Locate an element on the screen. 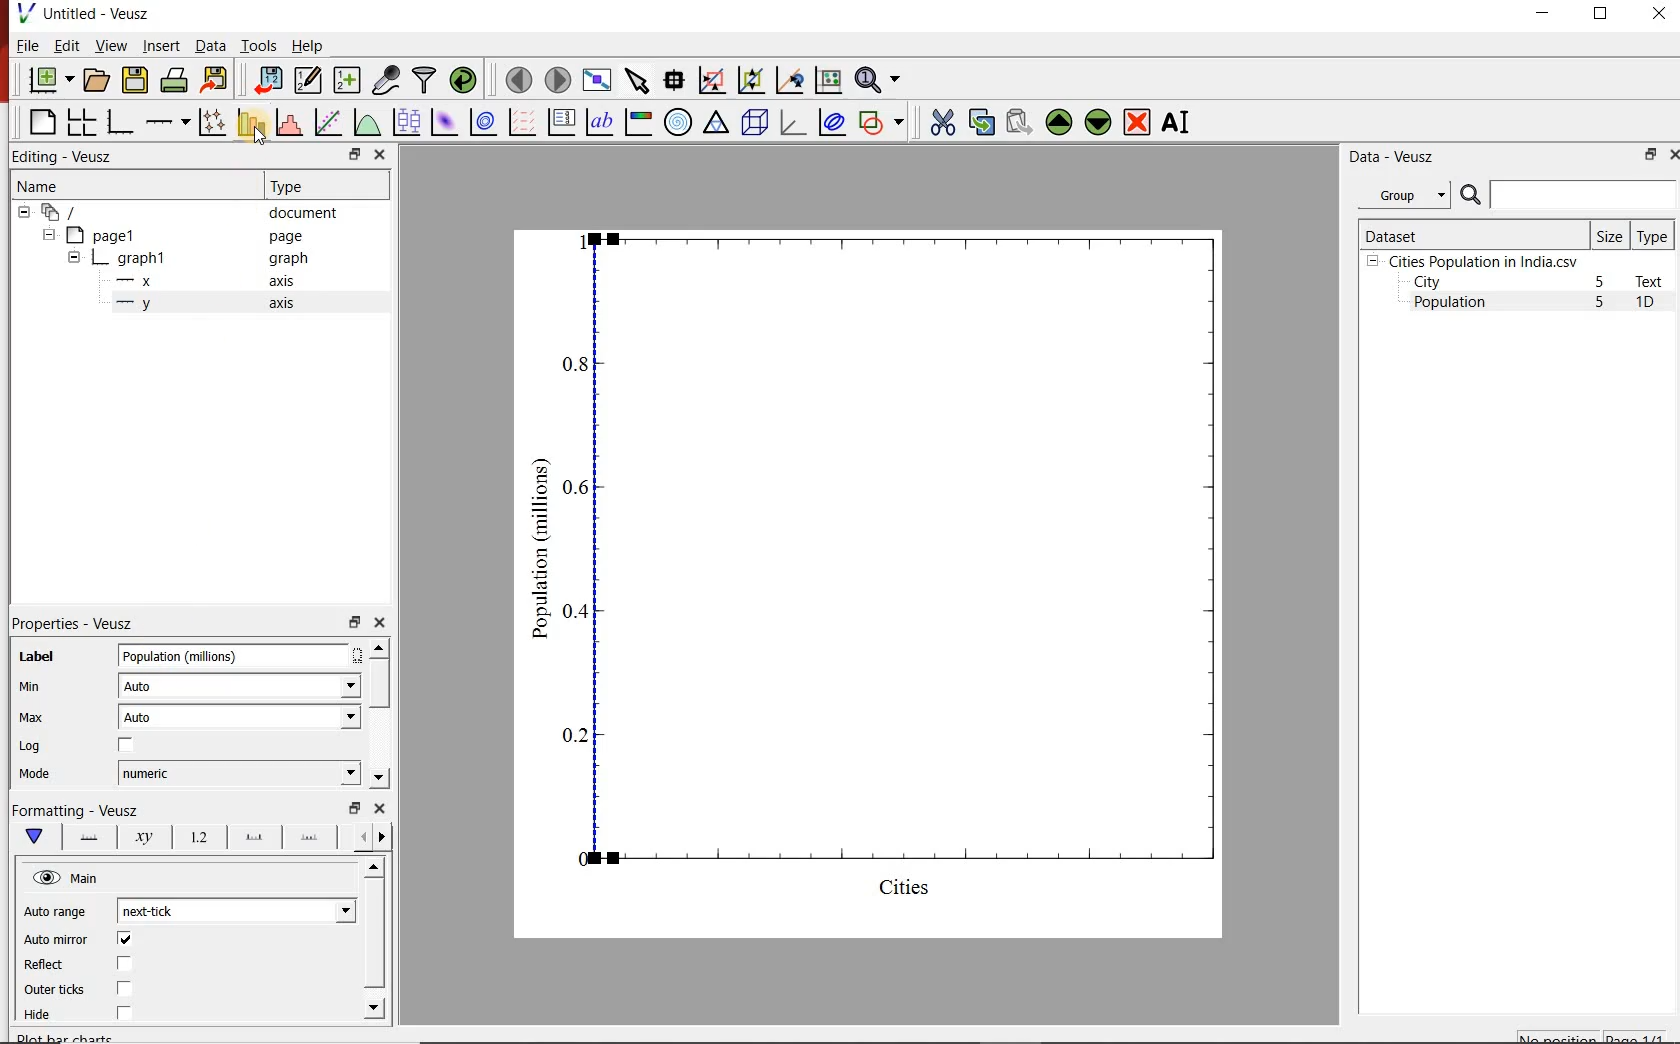 The image size is (1680, 1044). search dataset is located at coordinates (1569, 195).